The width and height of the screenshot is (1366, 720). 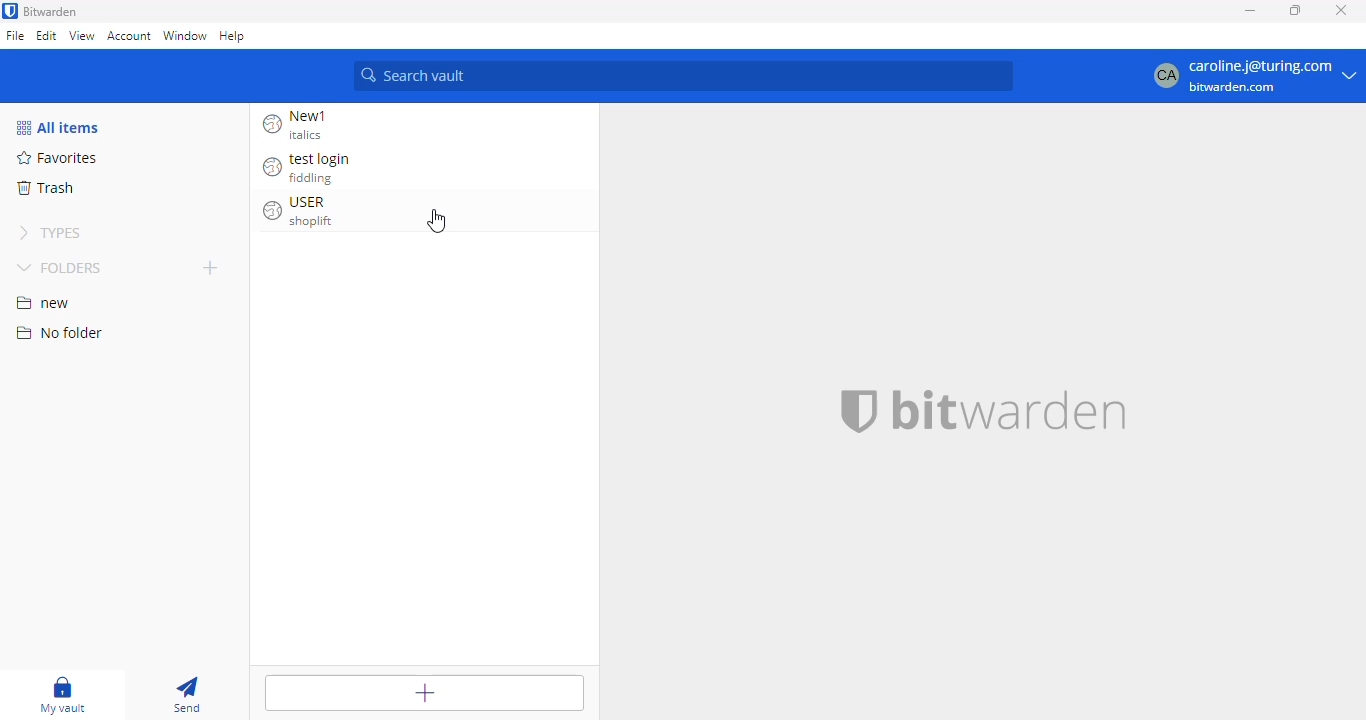 I want to click on edit, so click(x=46, y=36).